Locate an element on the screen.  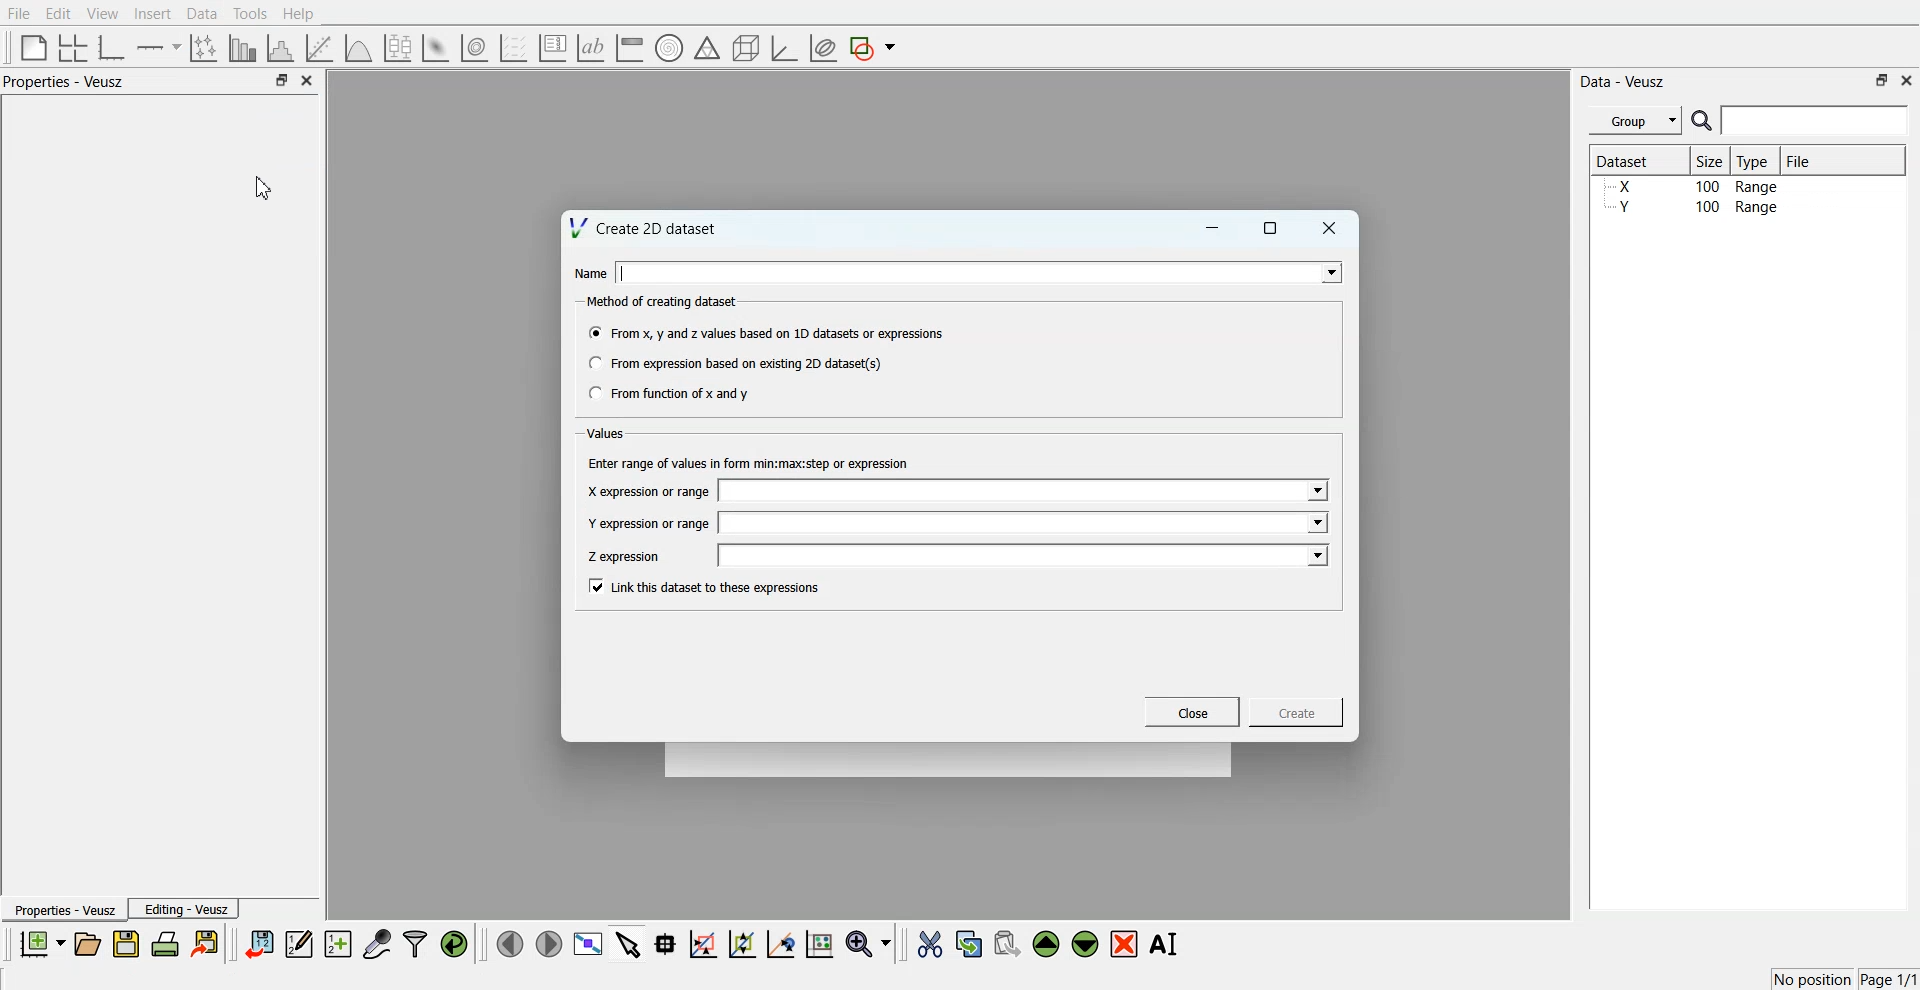
From function of x and y is located at coordinates (671, 392).